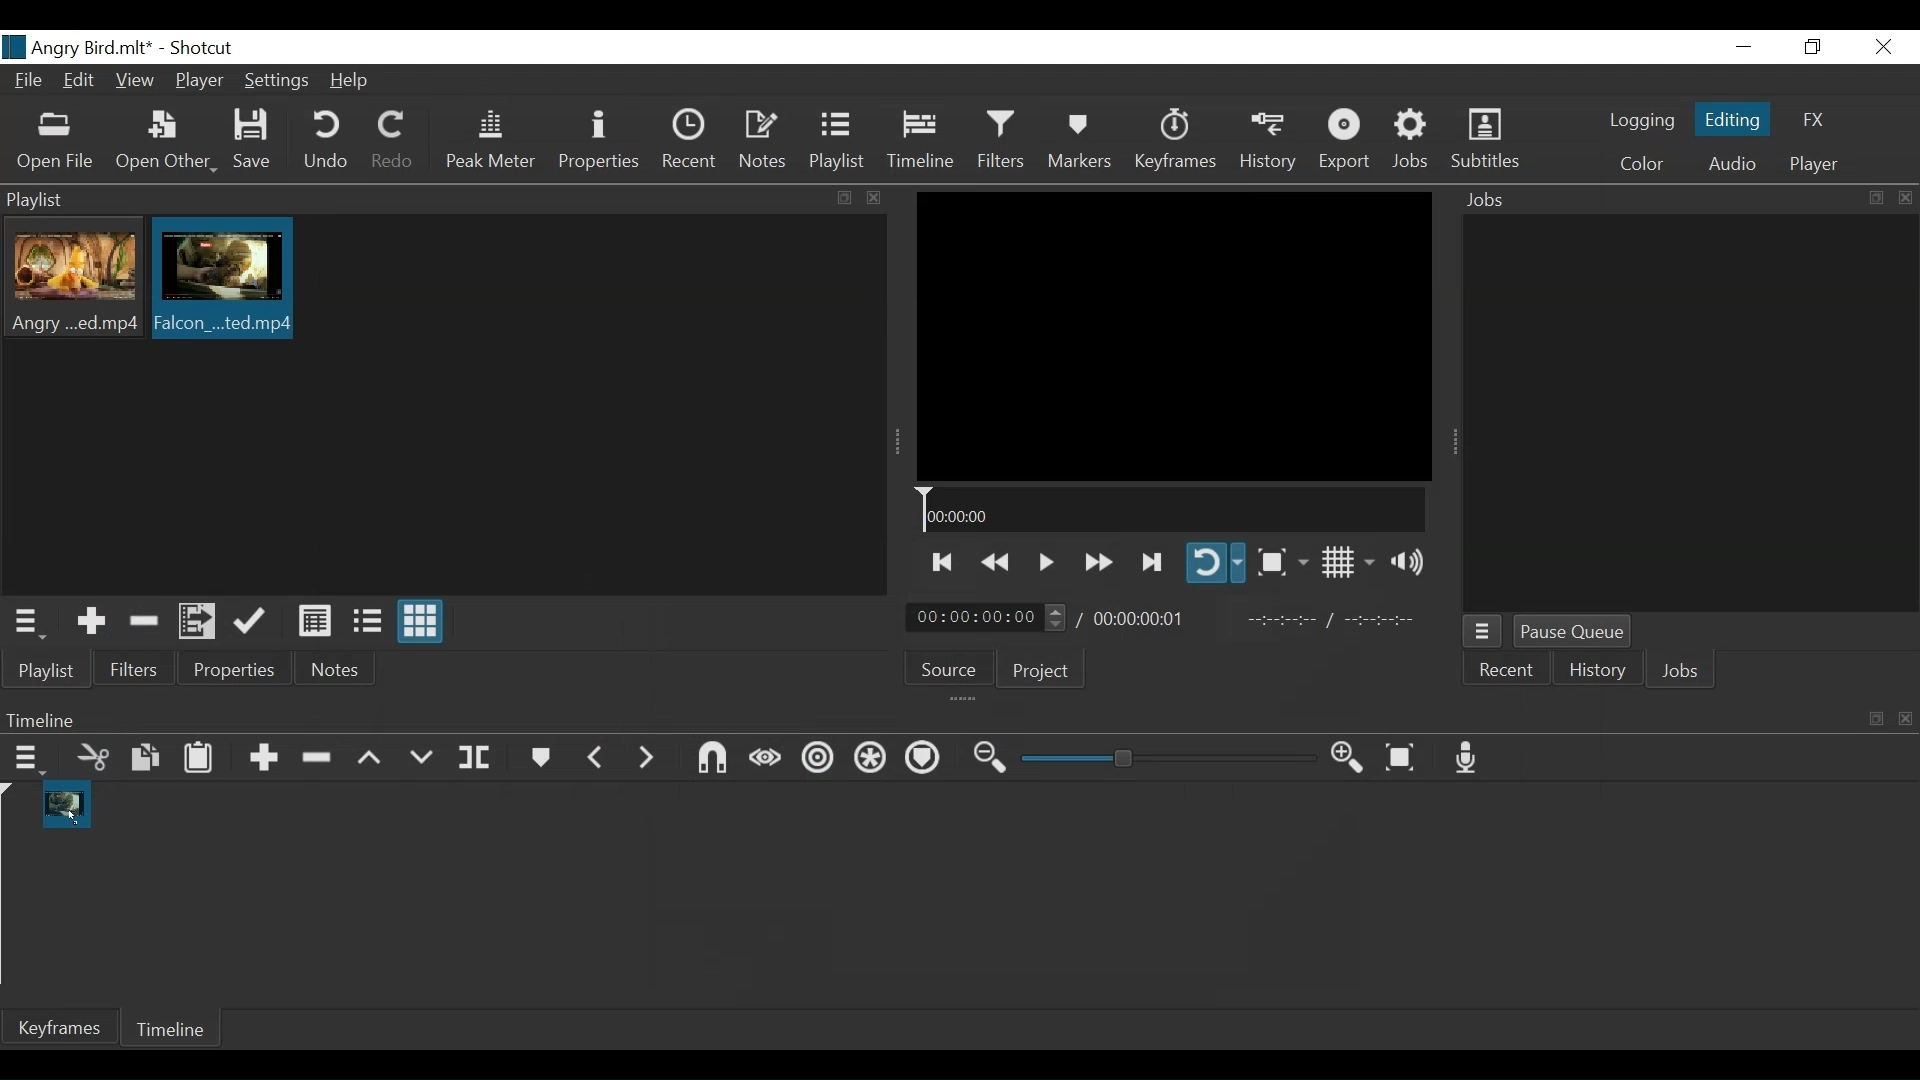 Image resolution: width=1920 pixels, height=1080 pixels. What do you see at coordinates (1415, 562) in the screenshot?
I see `Show volume control` at bounding box center [1415, 562].